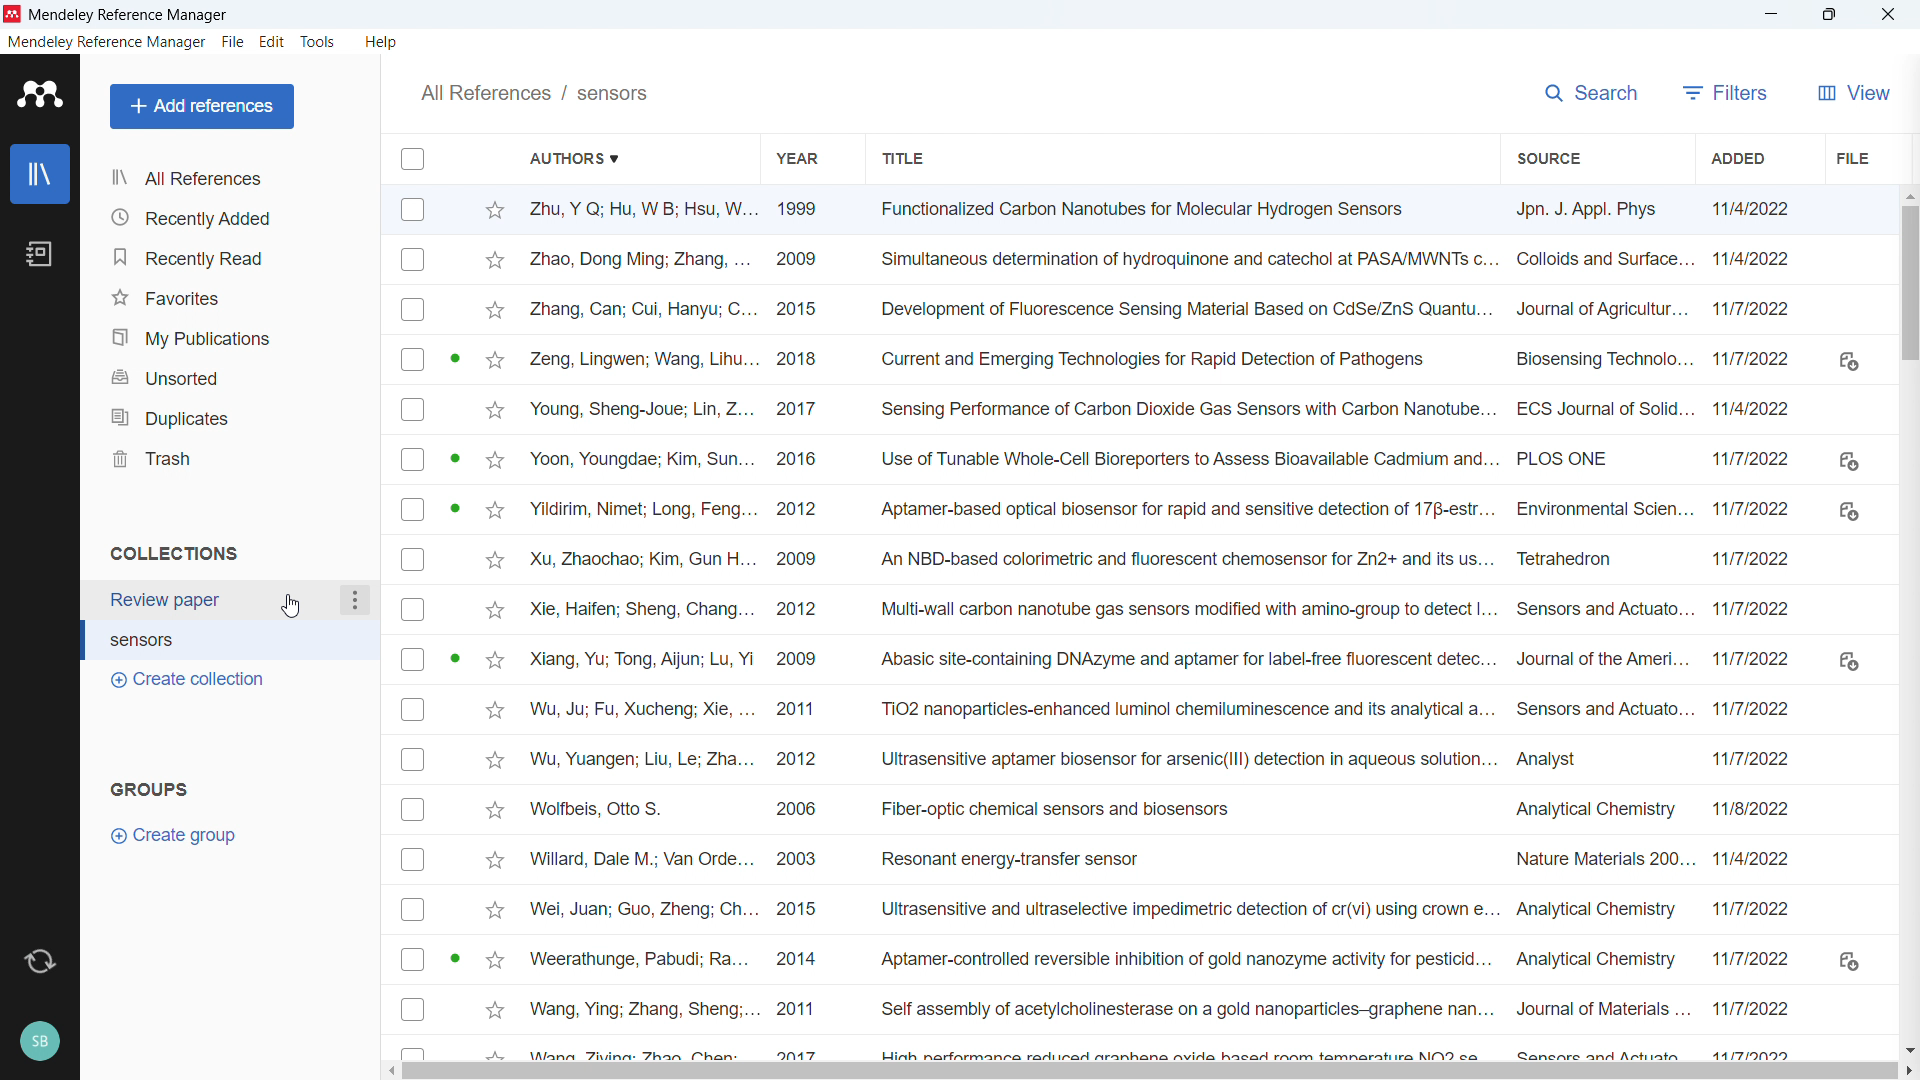 The width and height of the screenshot is (1920, 1080). What do you see at coordinates (1848, 664) in the screenshot?
I see `Pdf available to download ` at bounding box center [1848, 664].